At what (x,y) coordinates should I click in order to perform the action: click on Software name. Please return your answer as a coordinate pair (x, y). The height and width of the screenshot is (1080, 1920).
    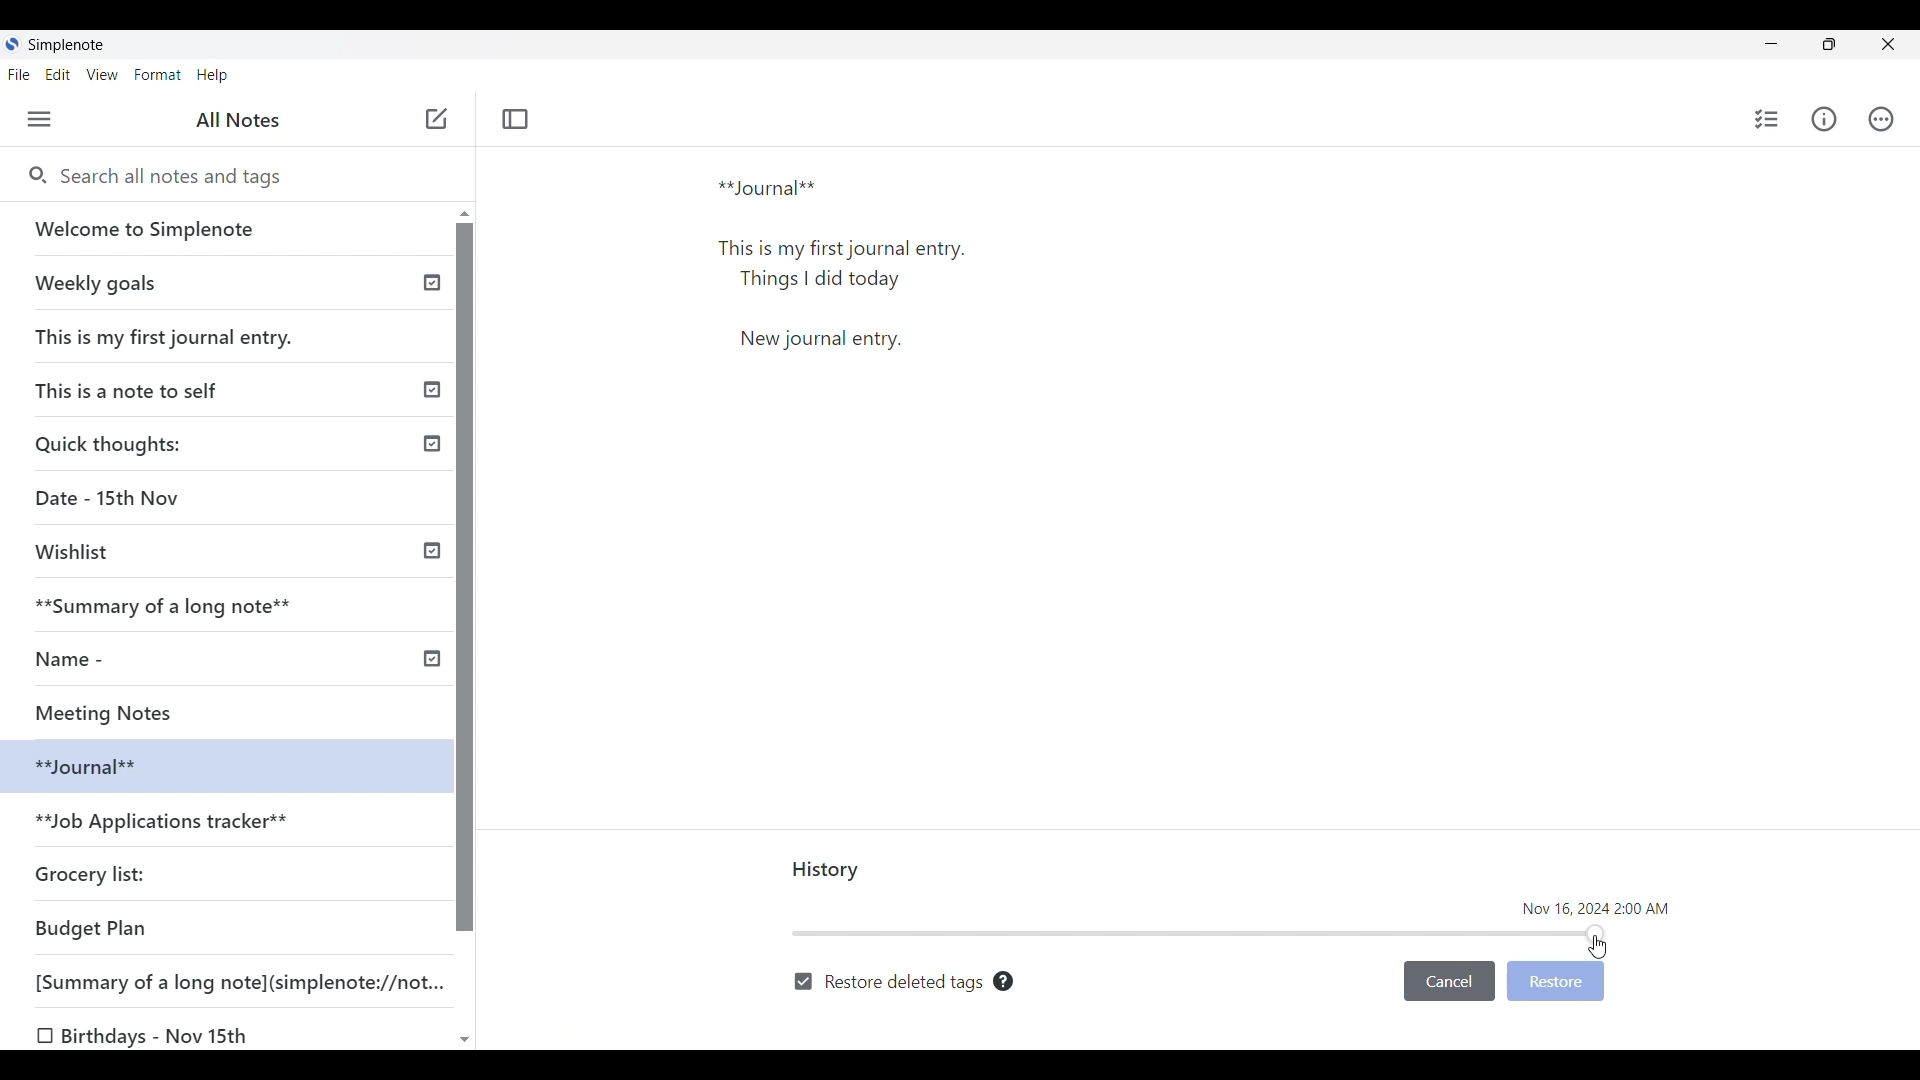
    Looking at the image, I should click on (68, 45).